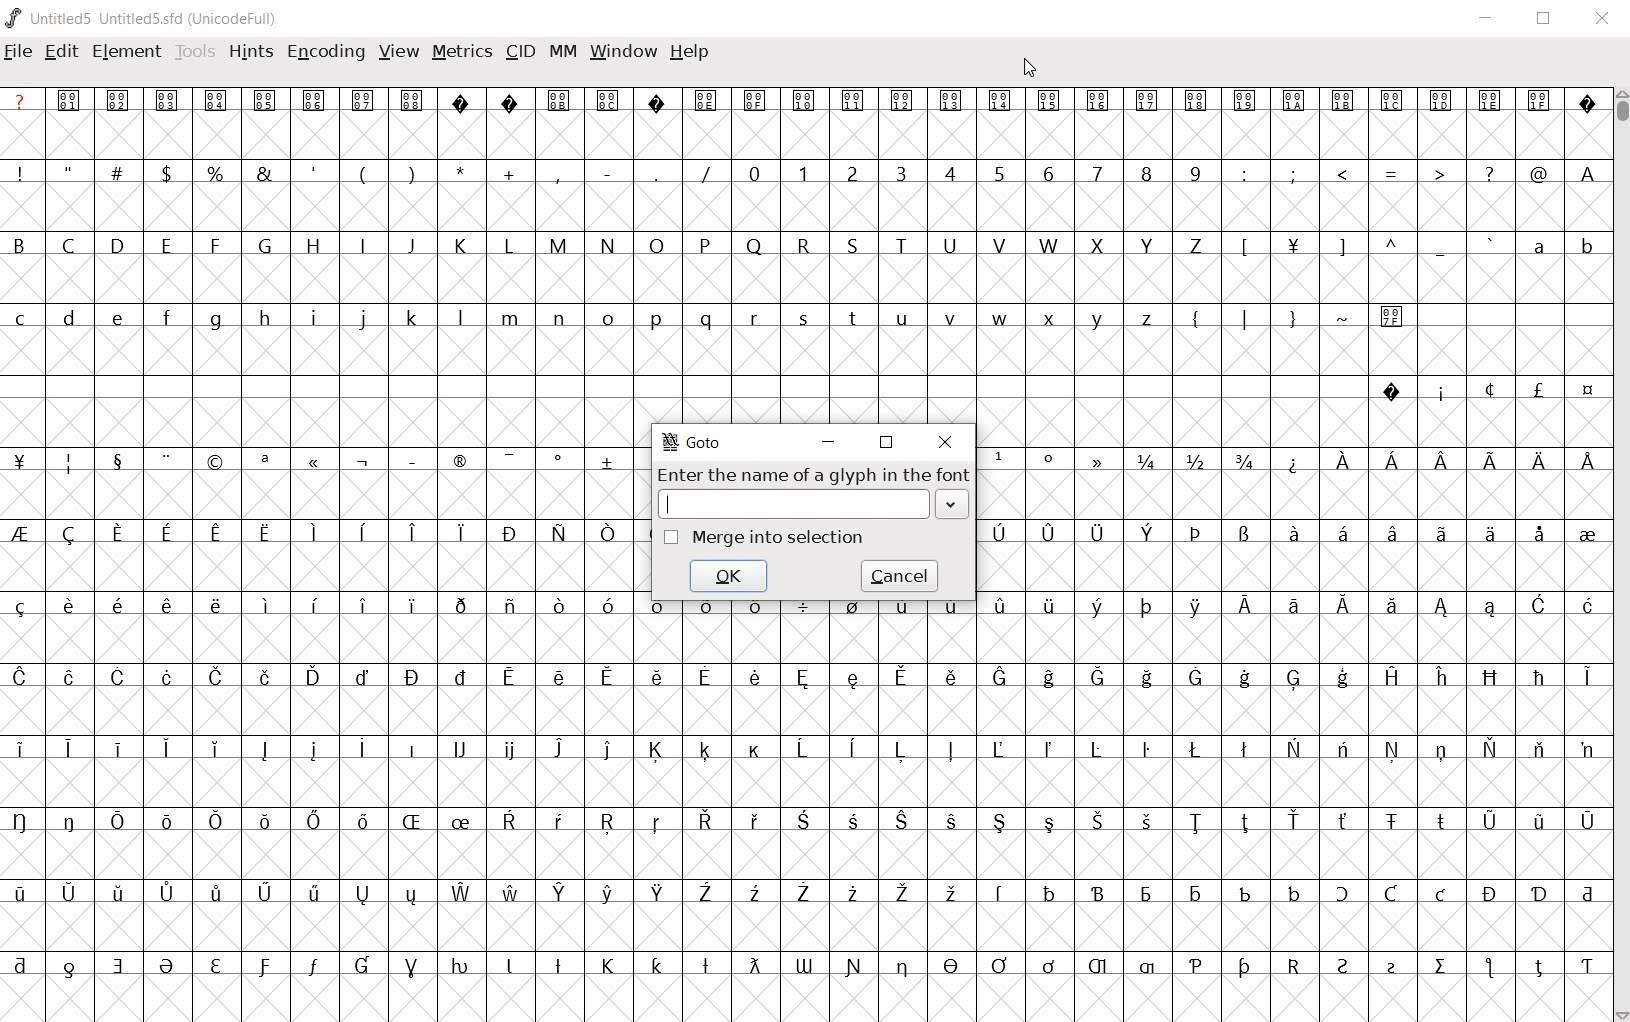  What do you see at coordinates (71, 247) in the screenshot?
I see `C` at bounding box center [71, 247].